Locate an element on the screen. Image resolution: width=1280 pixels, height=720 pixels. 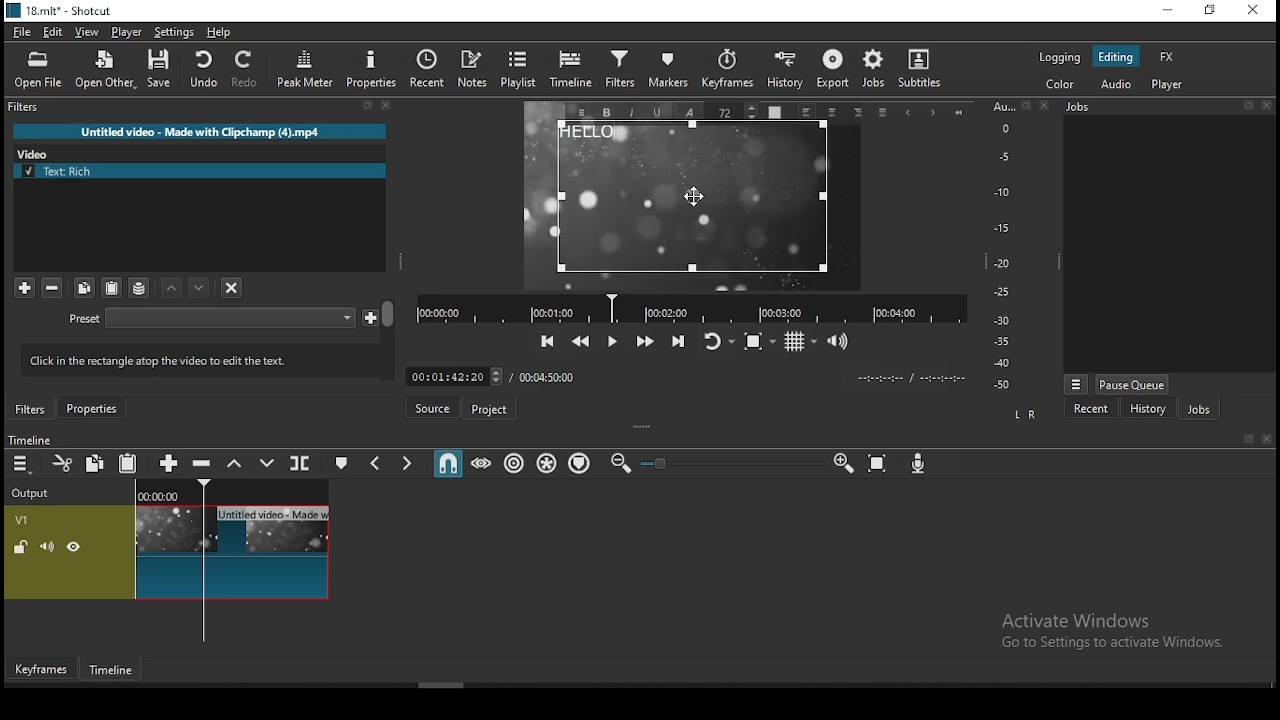
Save custom preset is located at coordinates (371, 316).